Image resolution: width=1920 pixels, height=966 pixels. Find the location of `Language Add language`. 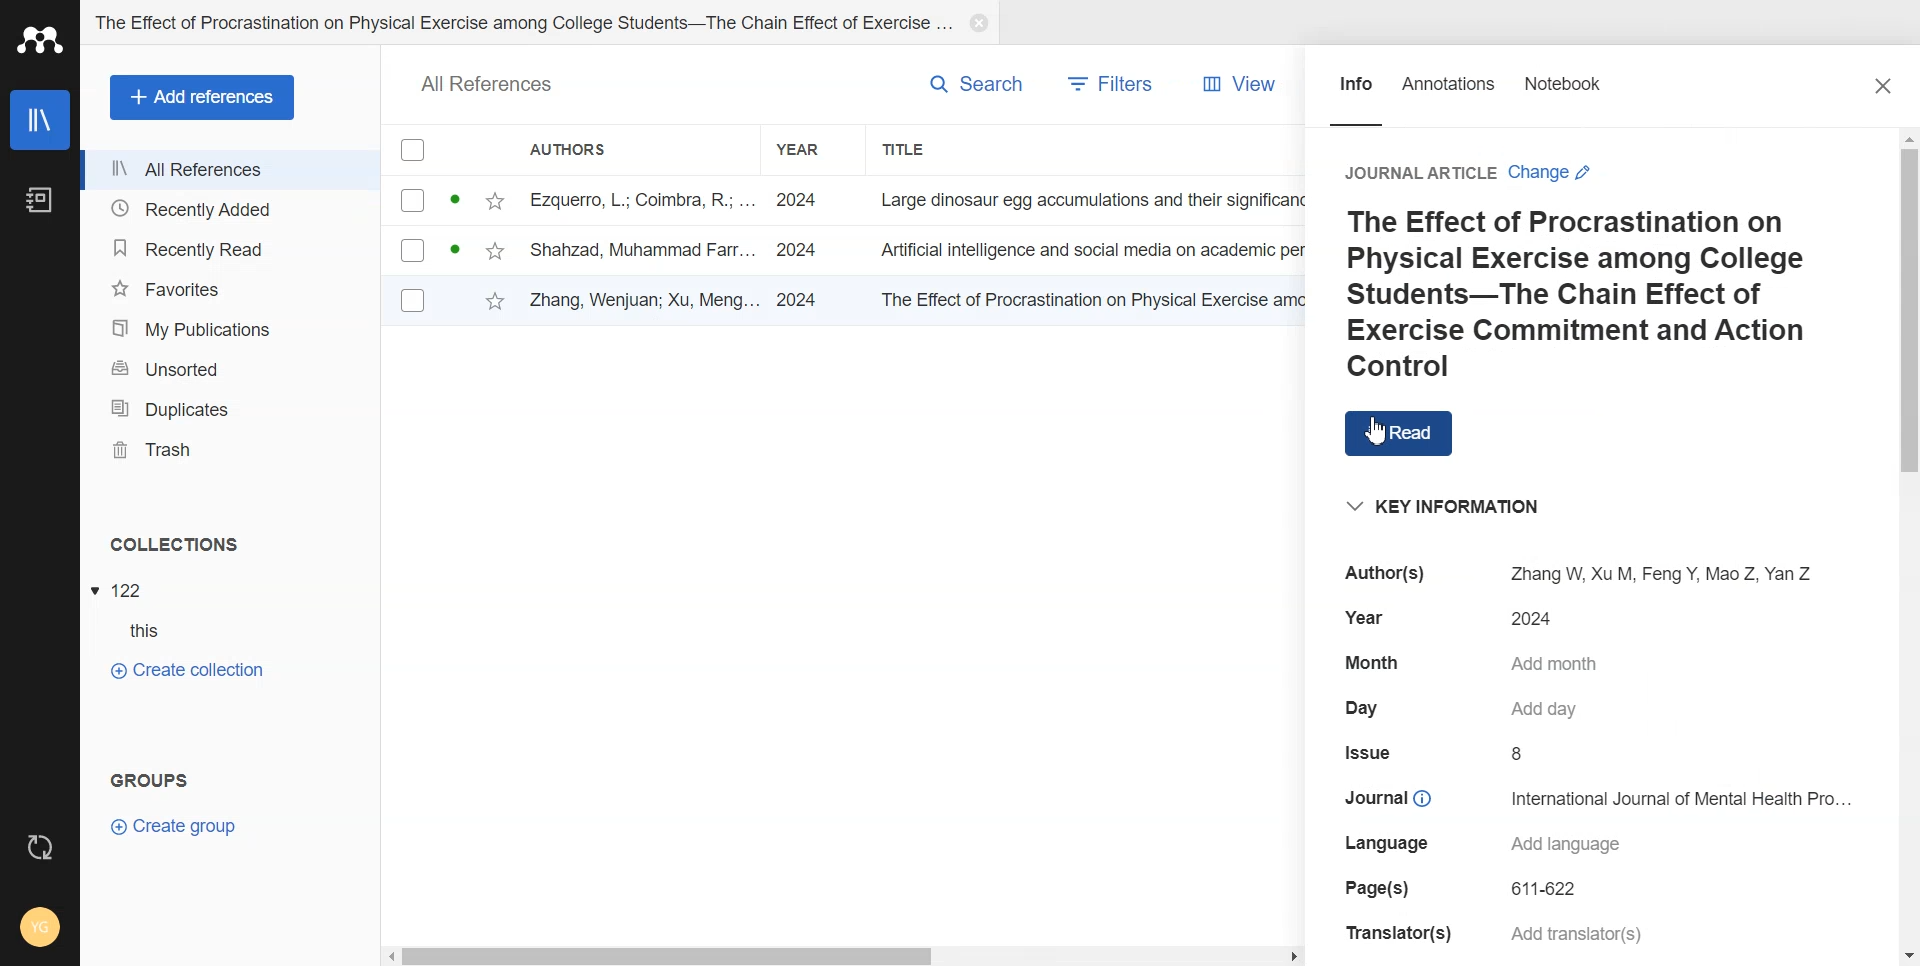

Language Add language is located at coordinates (1482, 845).